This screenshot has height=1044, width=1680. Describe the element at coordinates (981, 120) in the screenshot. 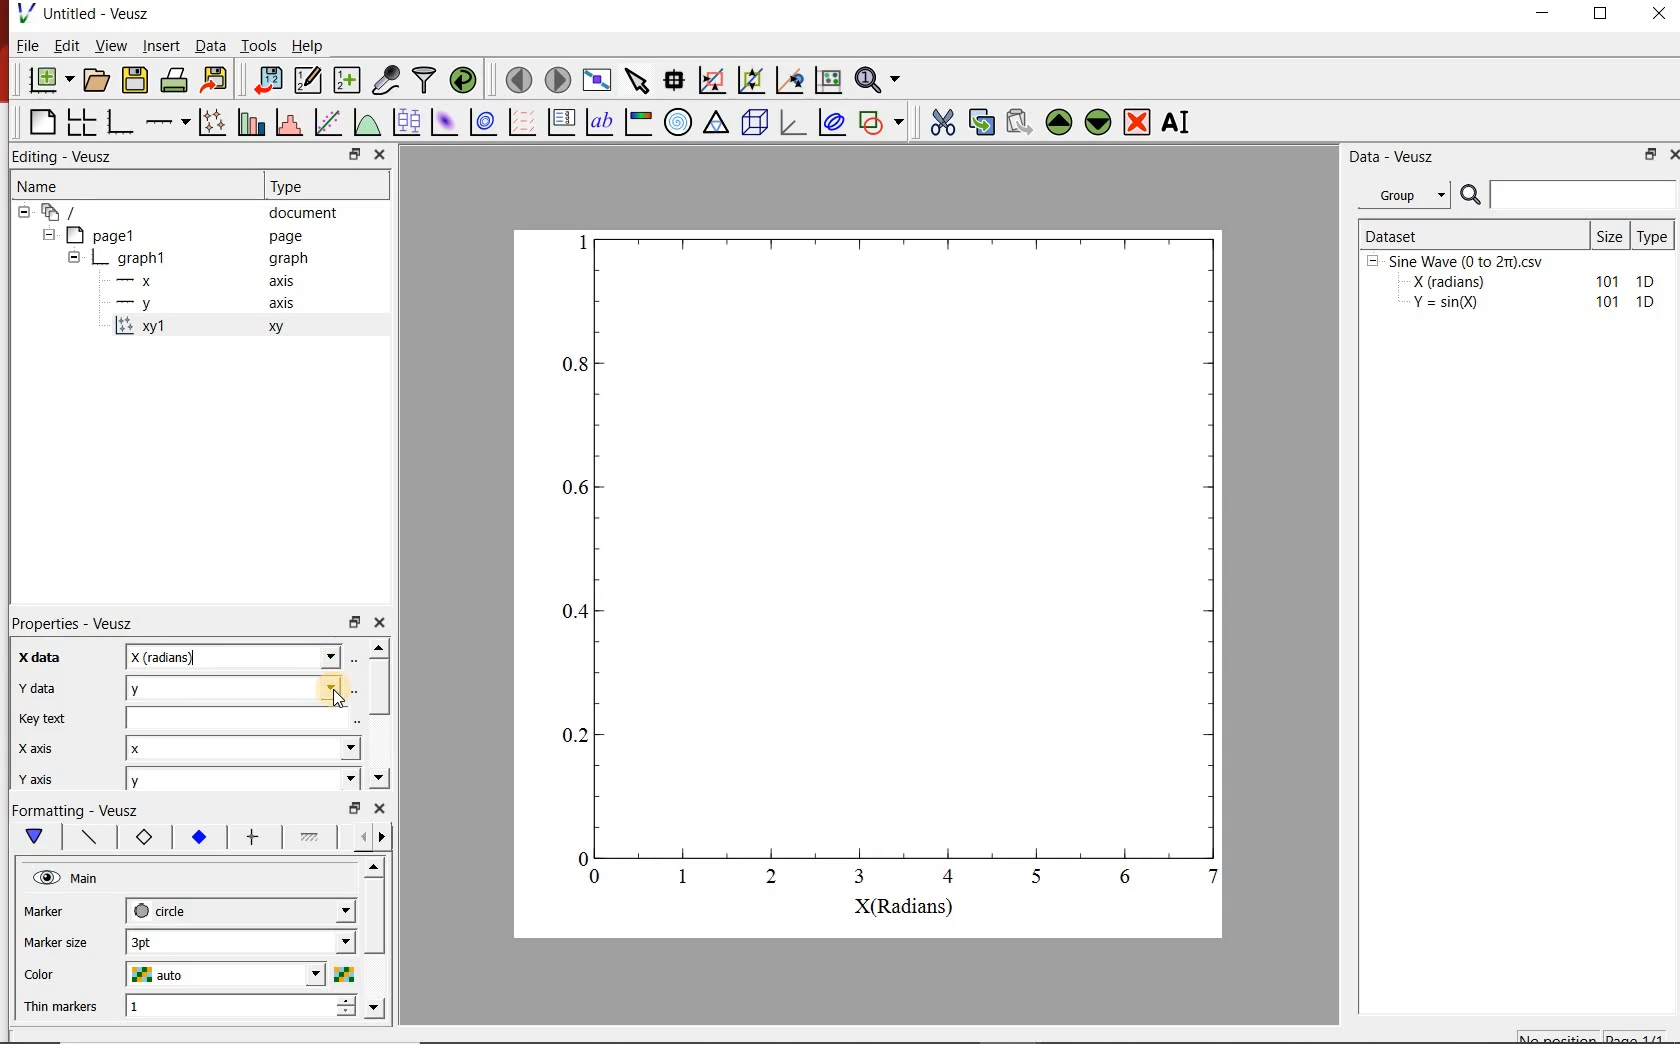

I see `copy` at that location.